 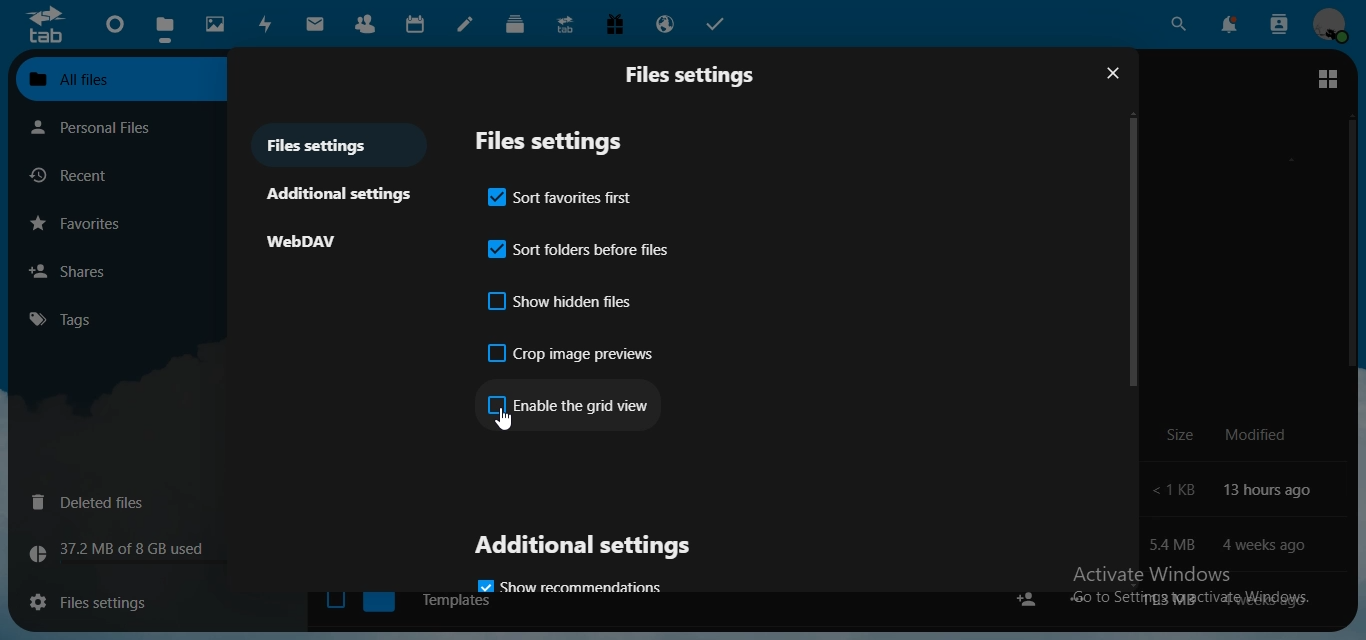 I want to click on additional settings , so click(x=583, y=549).